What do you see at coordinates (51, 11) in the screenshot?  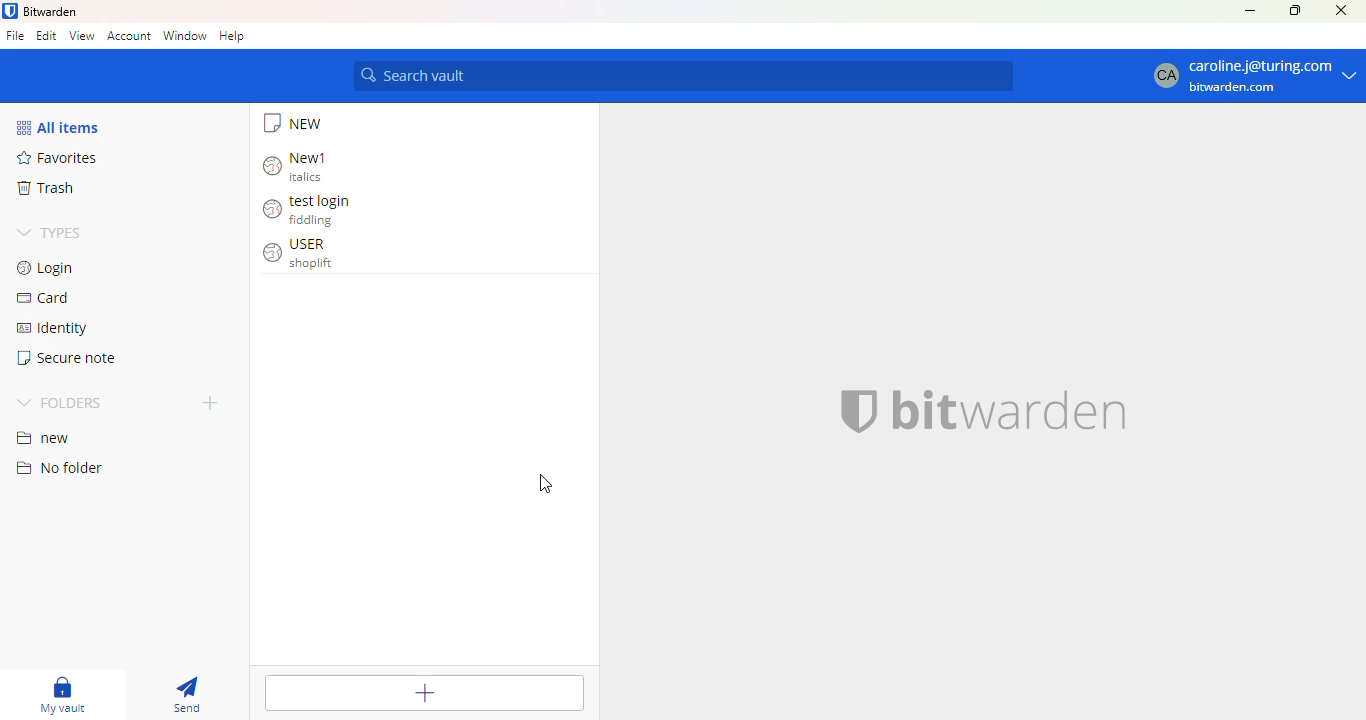 I see `bitwarden` at bounding box center [51, 11].